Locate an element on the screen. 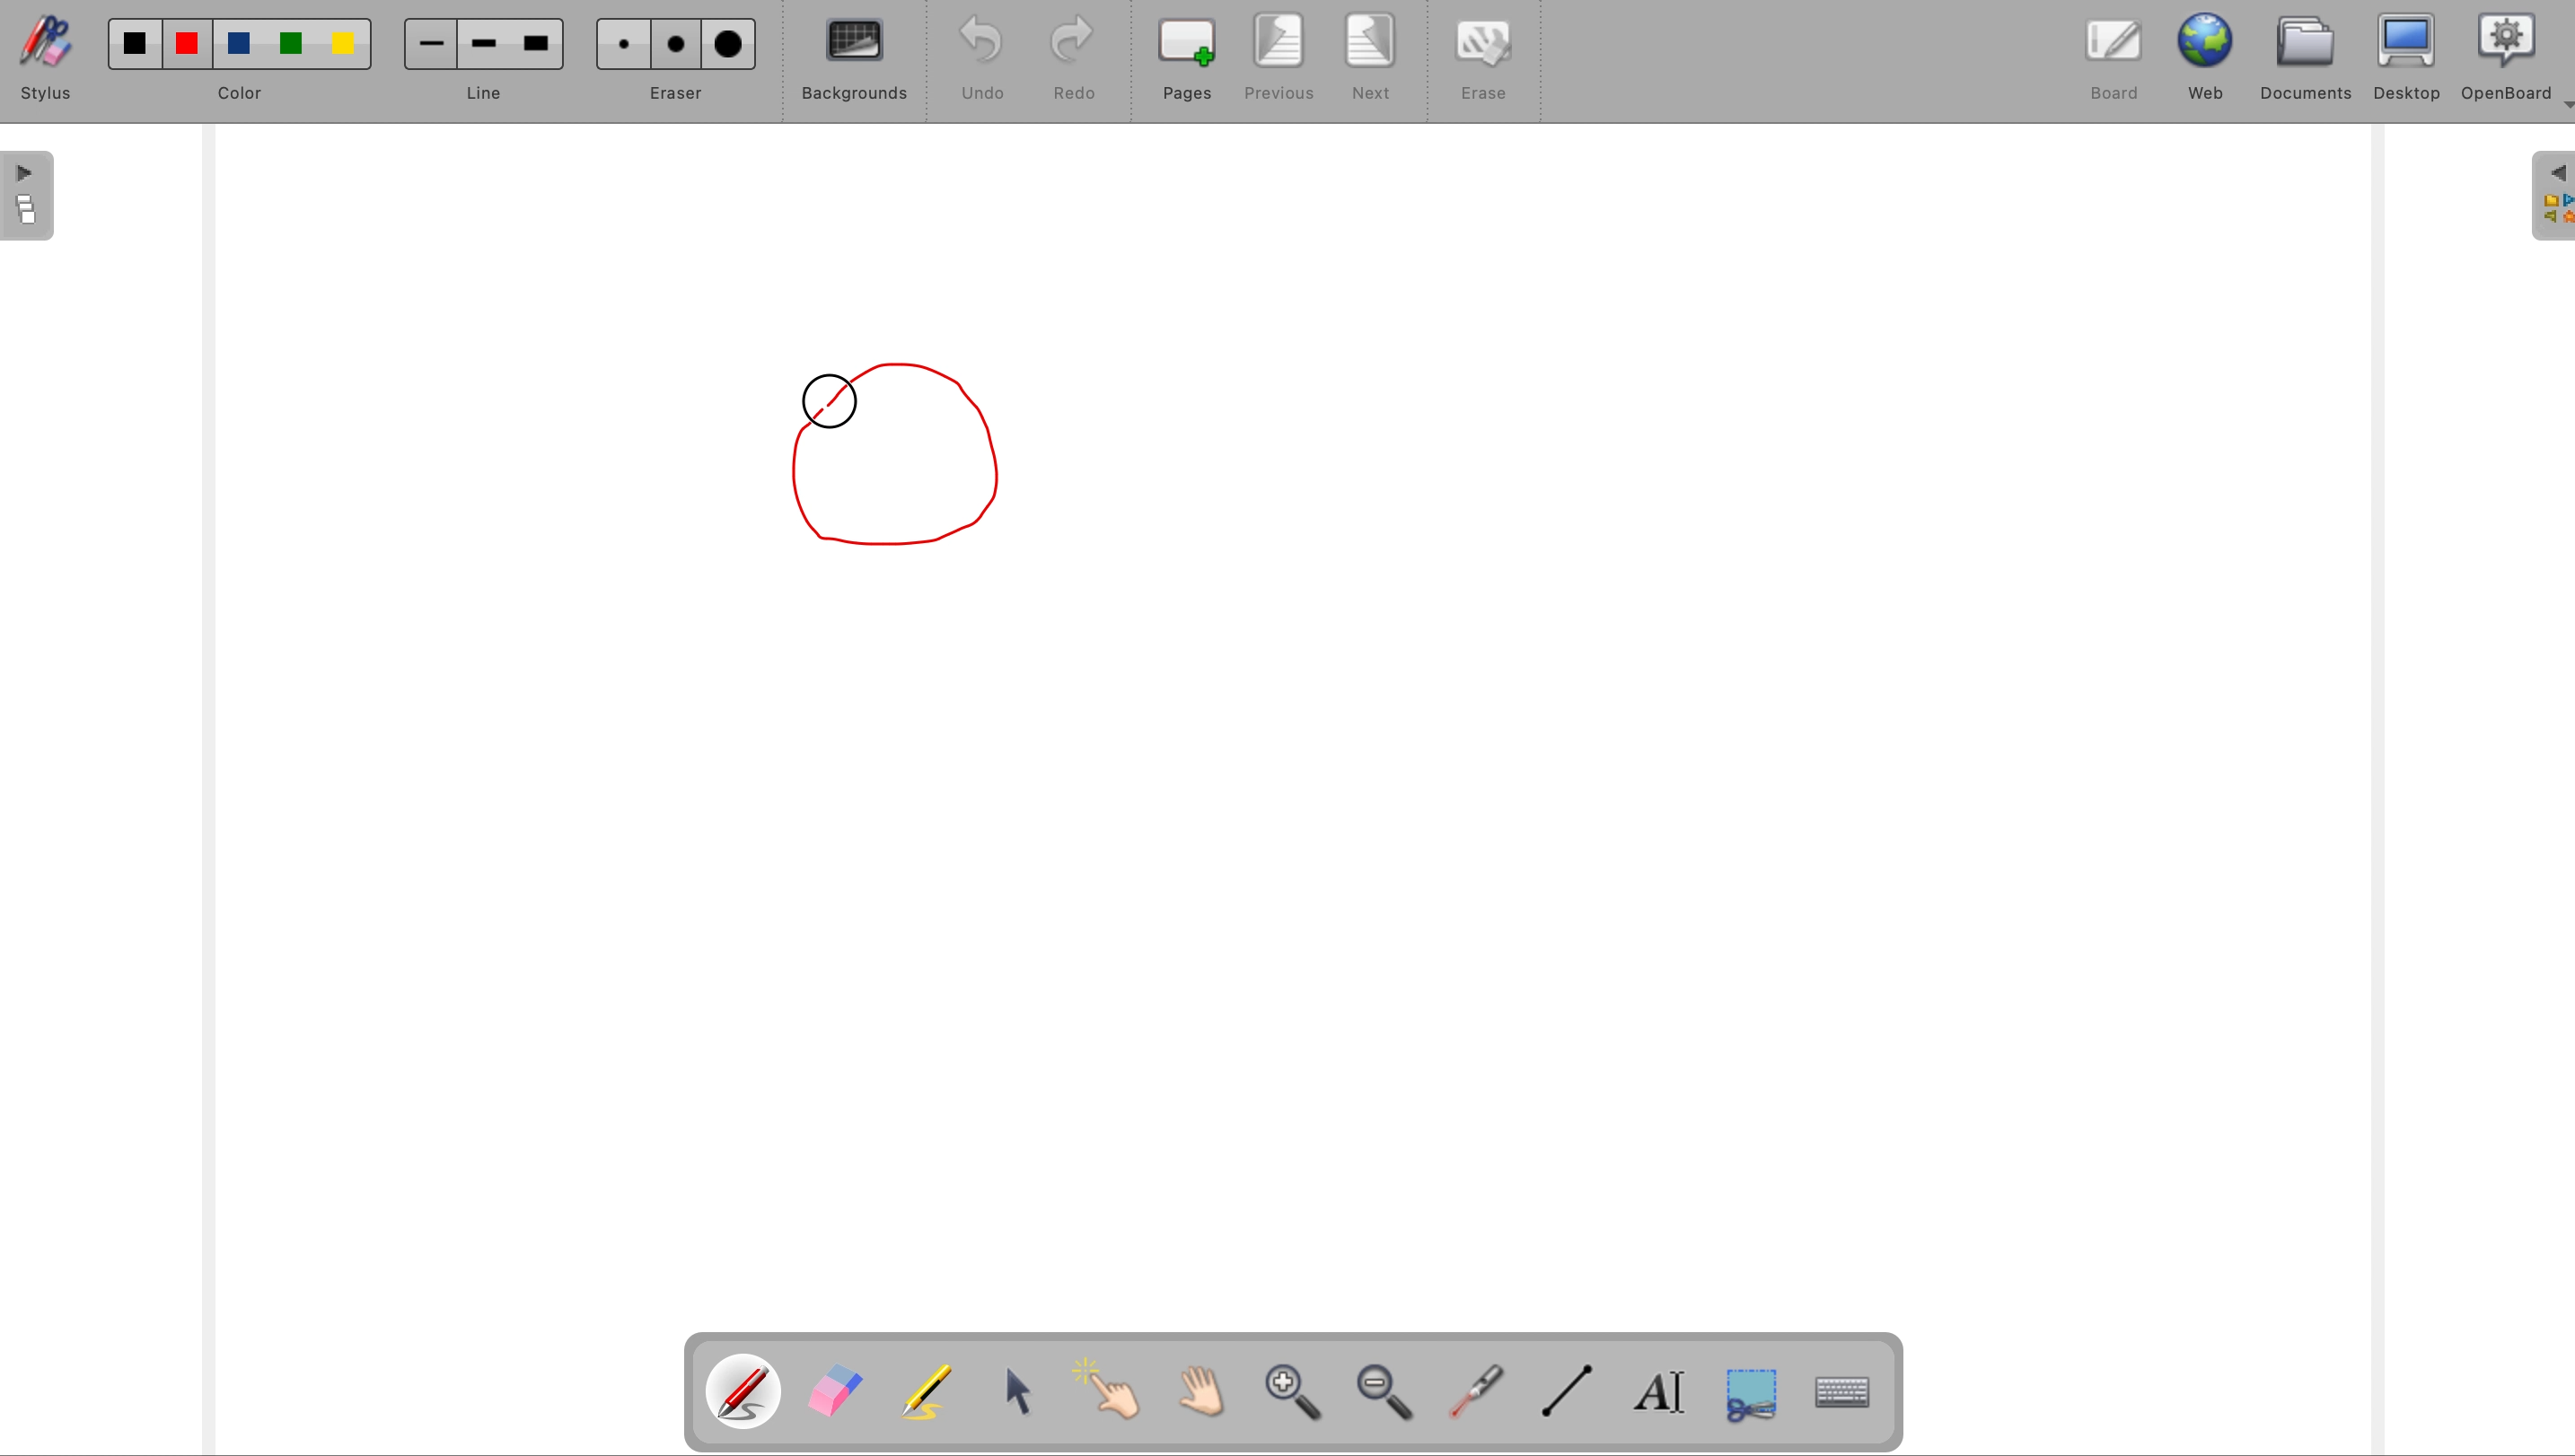 This screenshot has height=1456, width=2575. write text is located at coordinates (1664, 1398).